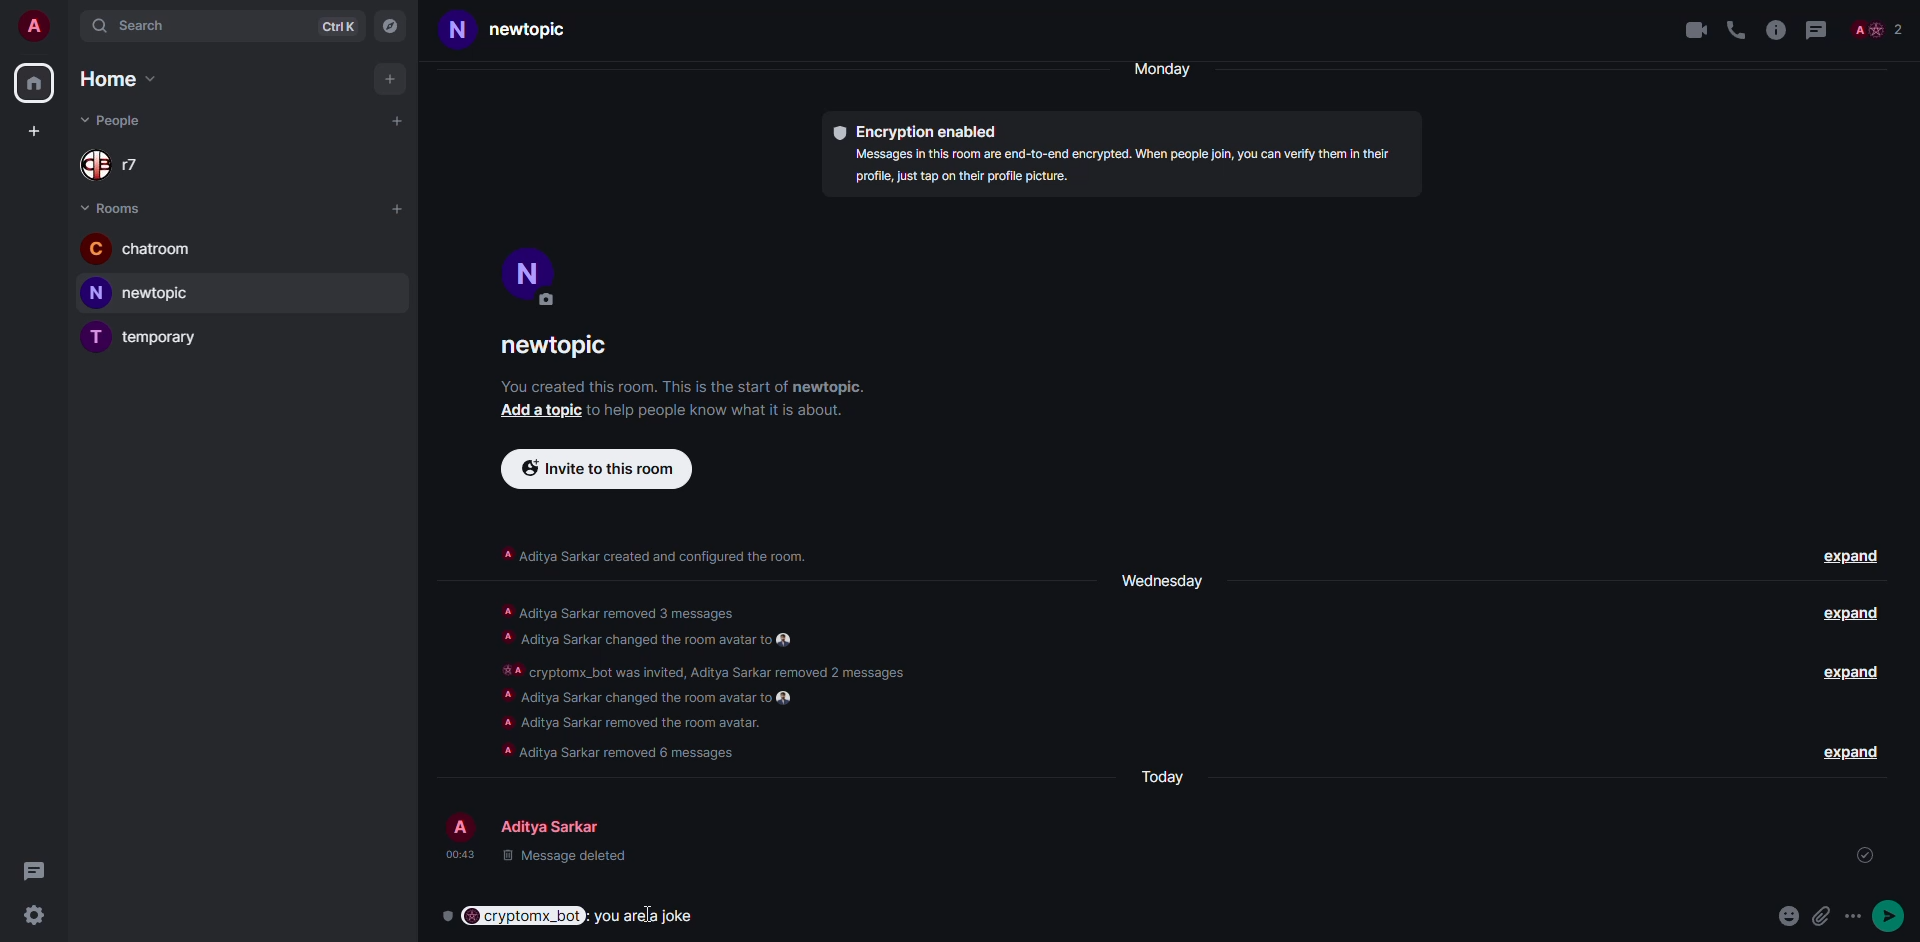  I want to click on you are a joke, so click(649, 916).